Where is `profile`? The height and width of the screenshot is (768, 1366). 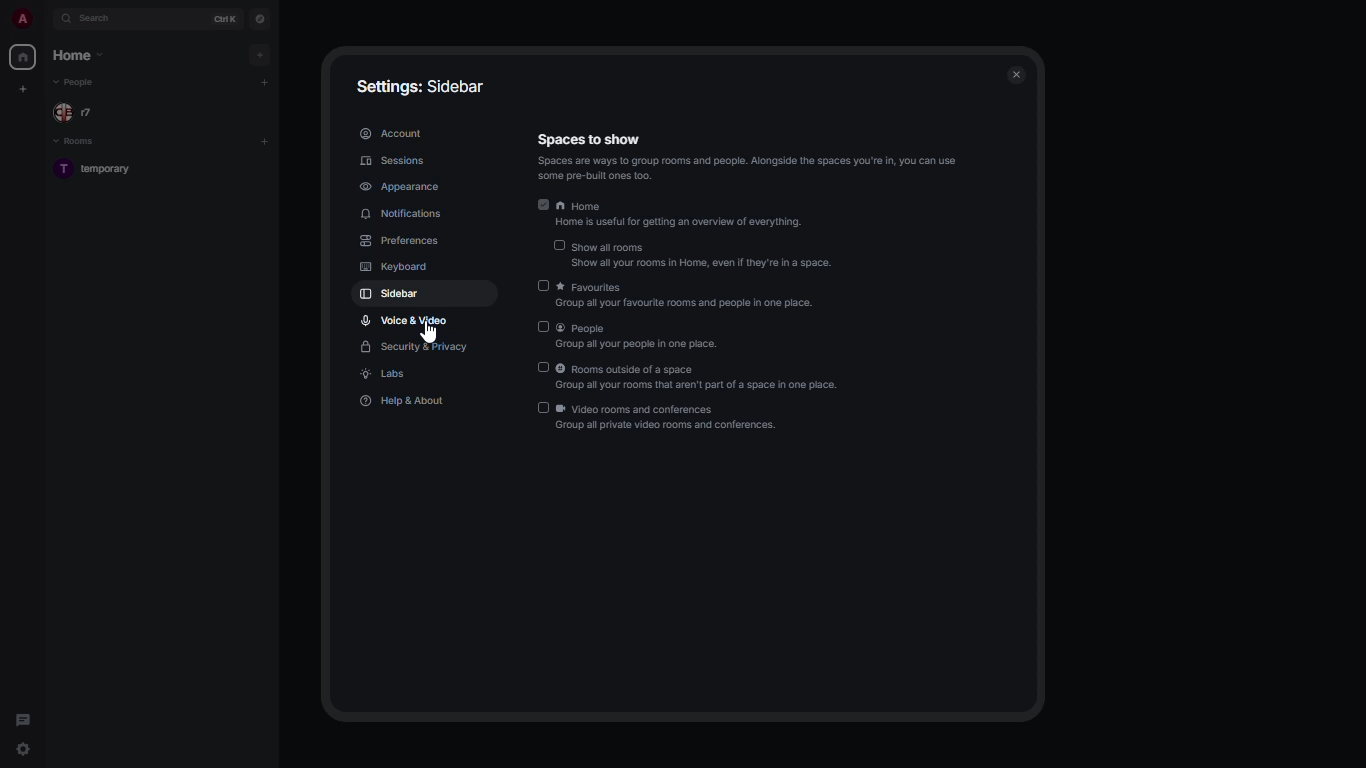
profile is located at coordinates (24, 18).